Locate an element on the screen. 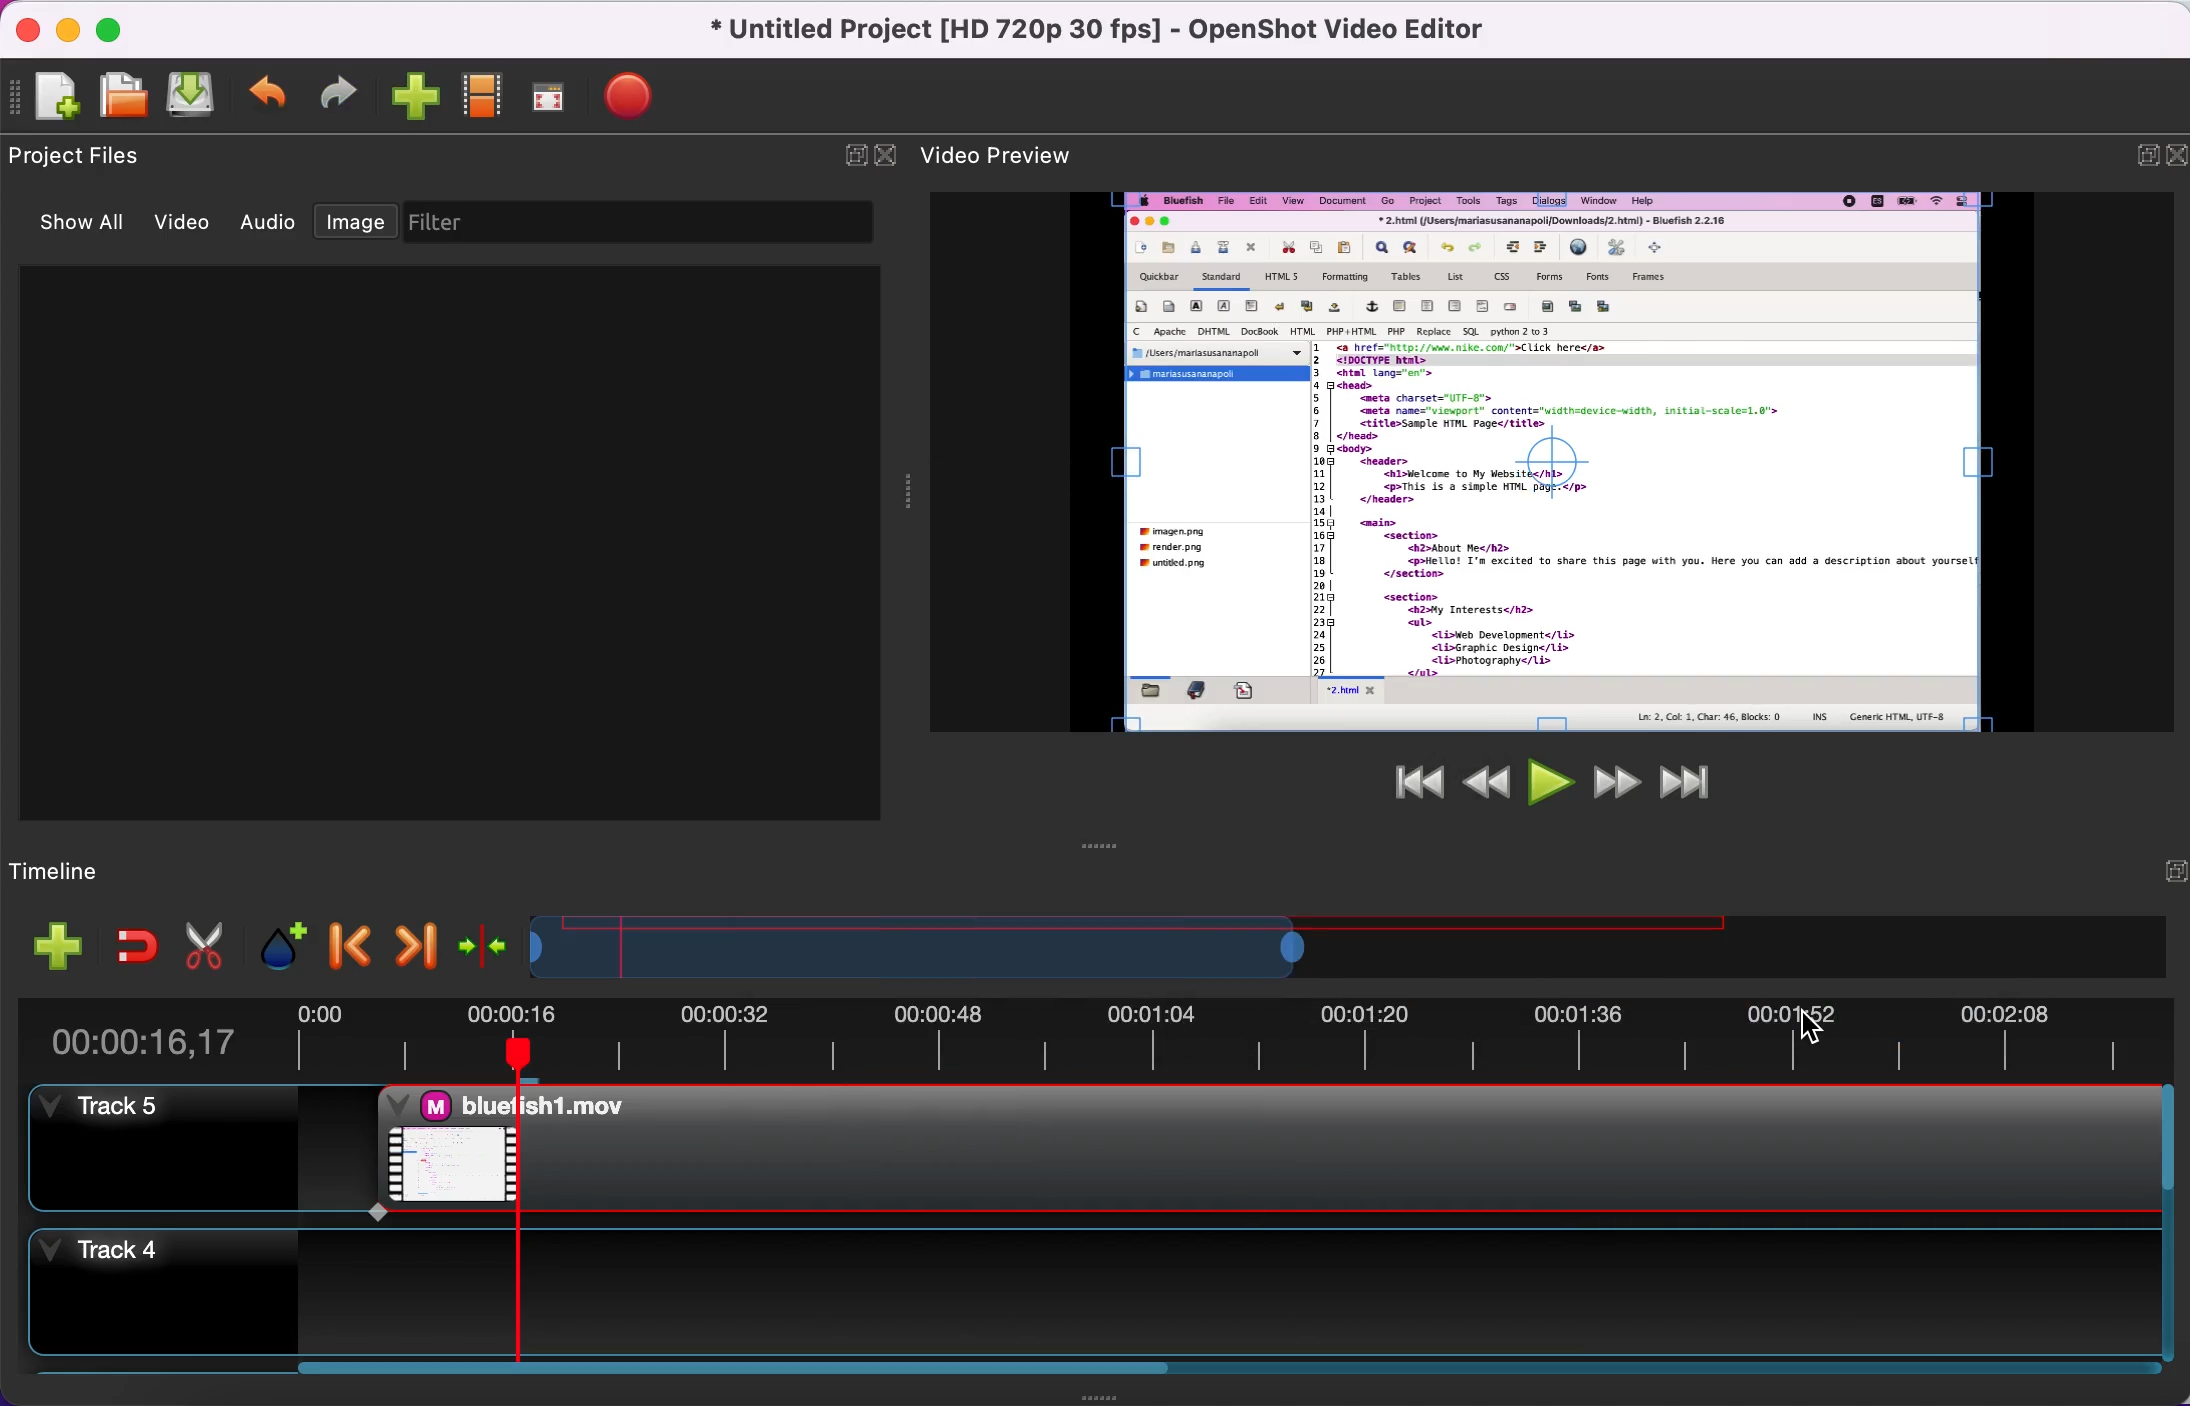 This screenshot has width=2190, height=1406. video preview is located at coordinates (1556, 461).